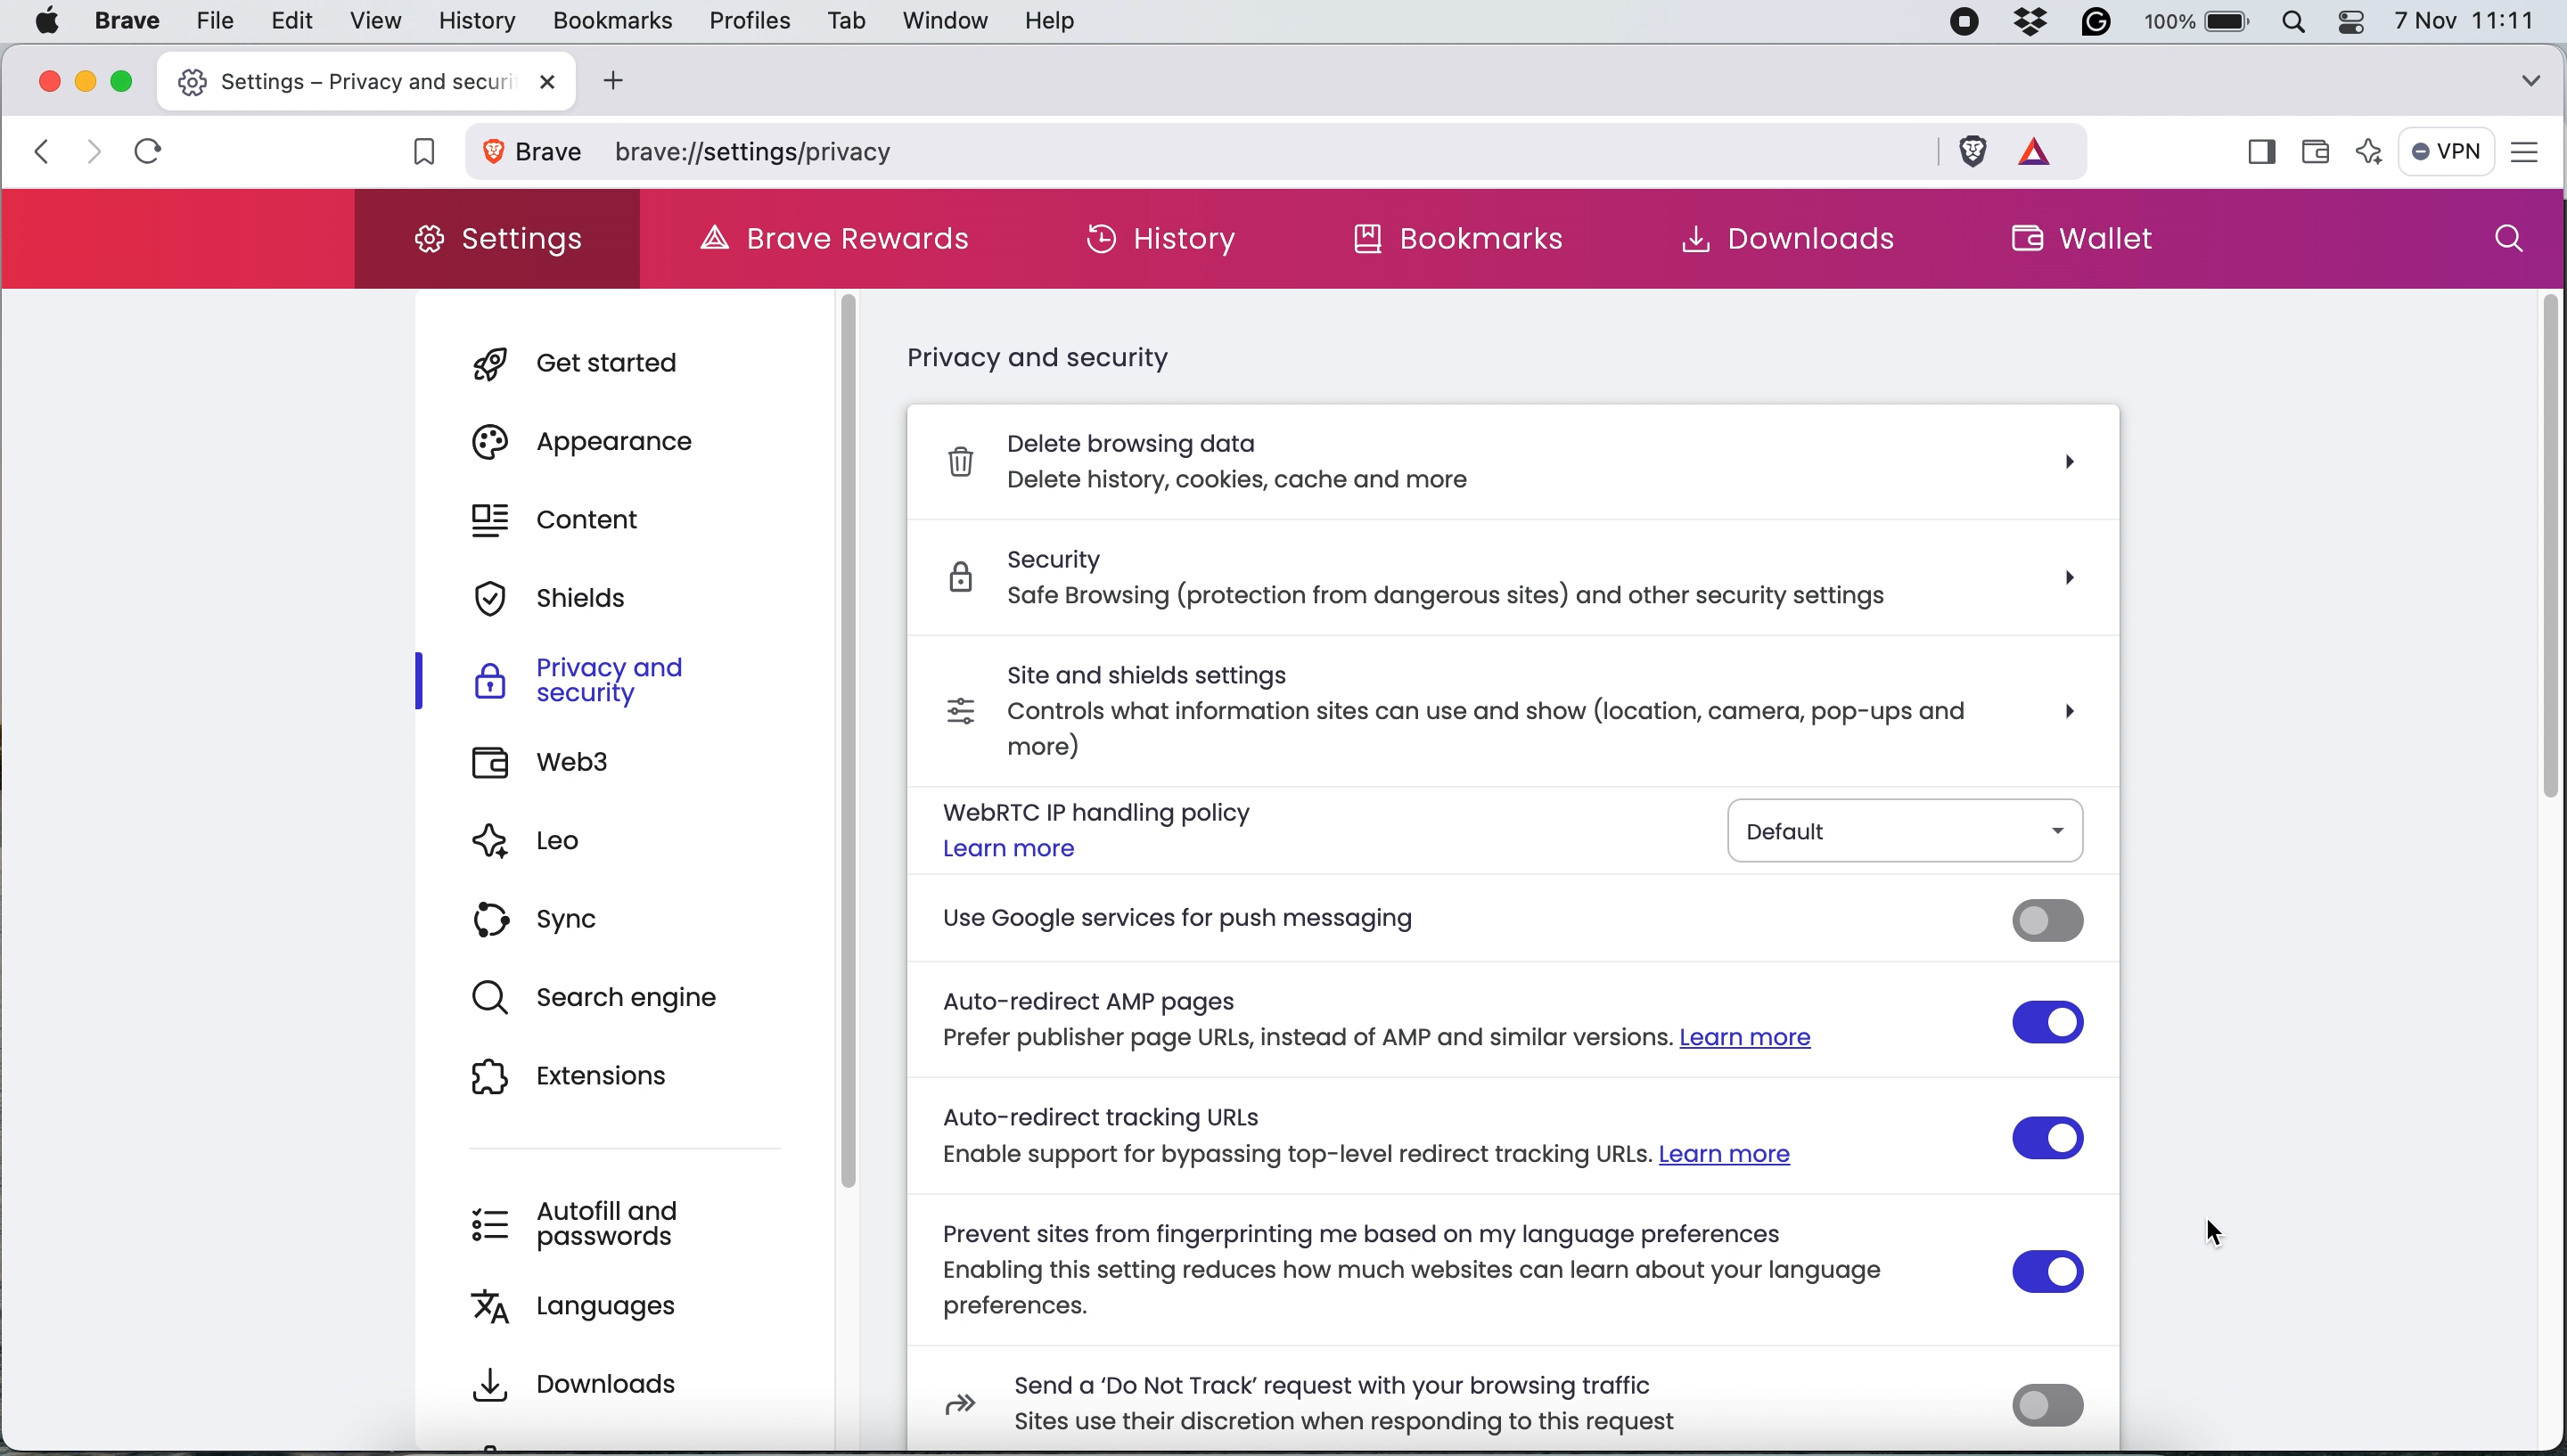  I want to click on view site information, so click(538, 153).